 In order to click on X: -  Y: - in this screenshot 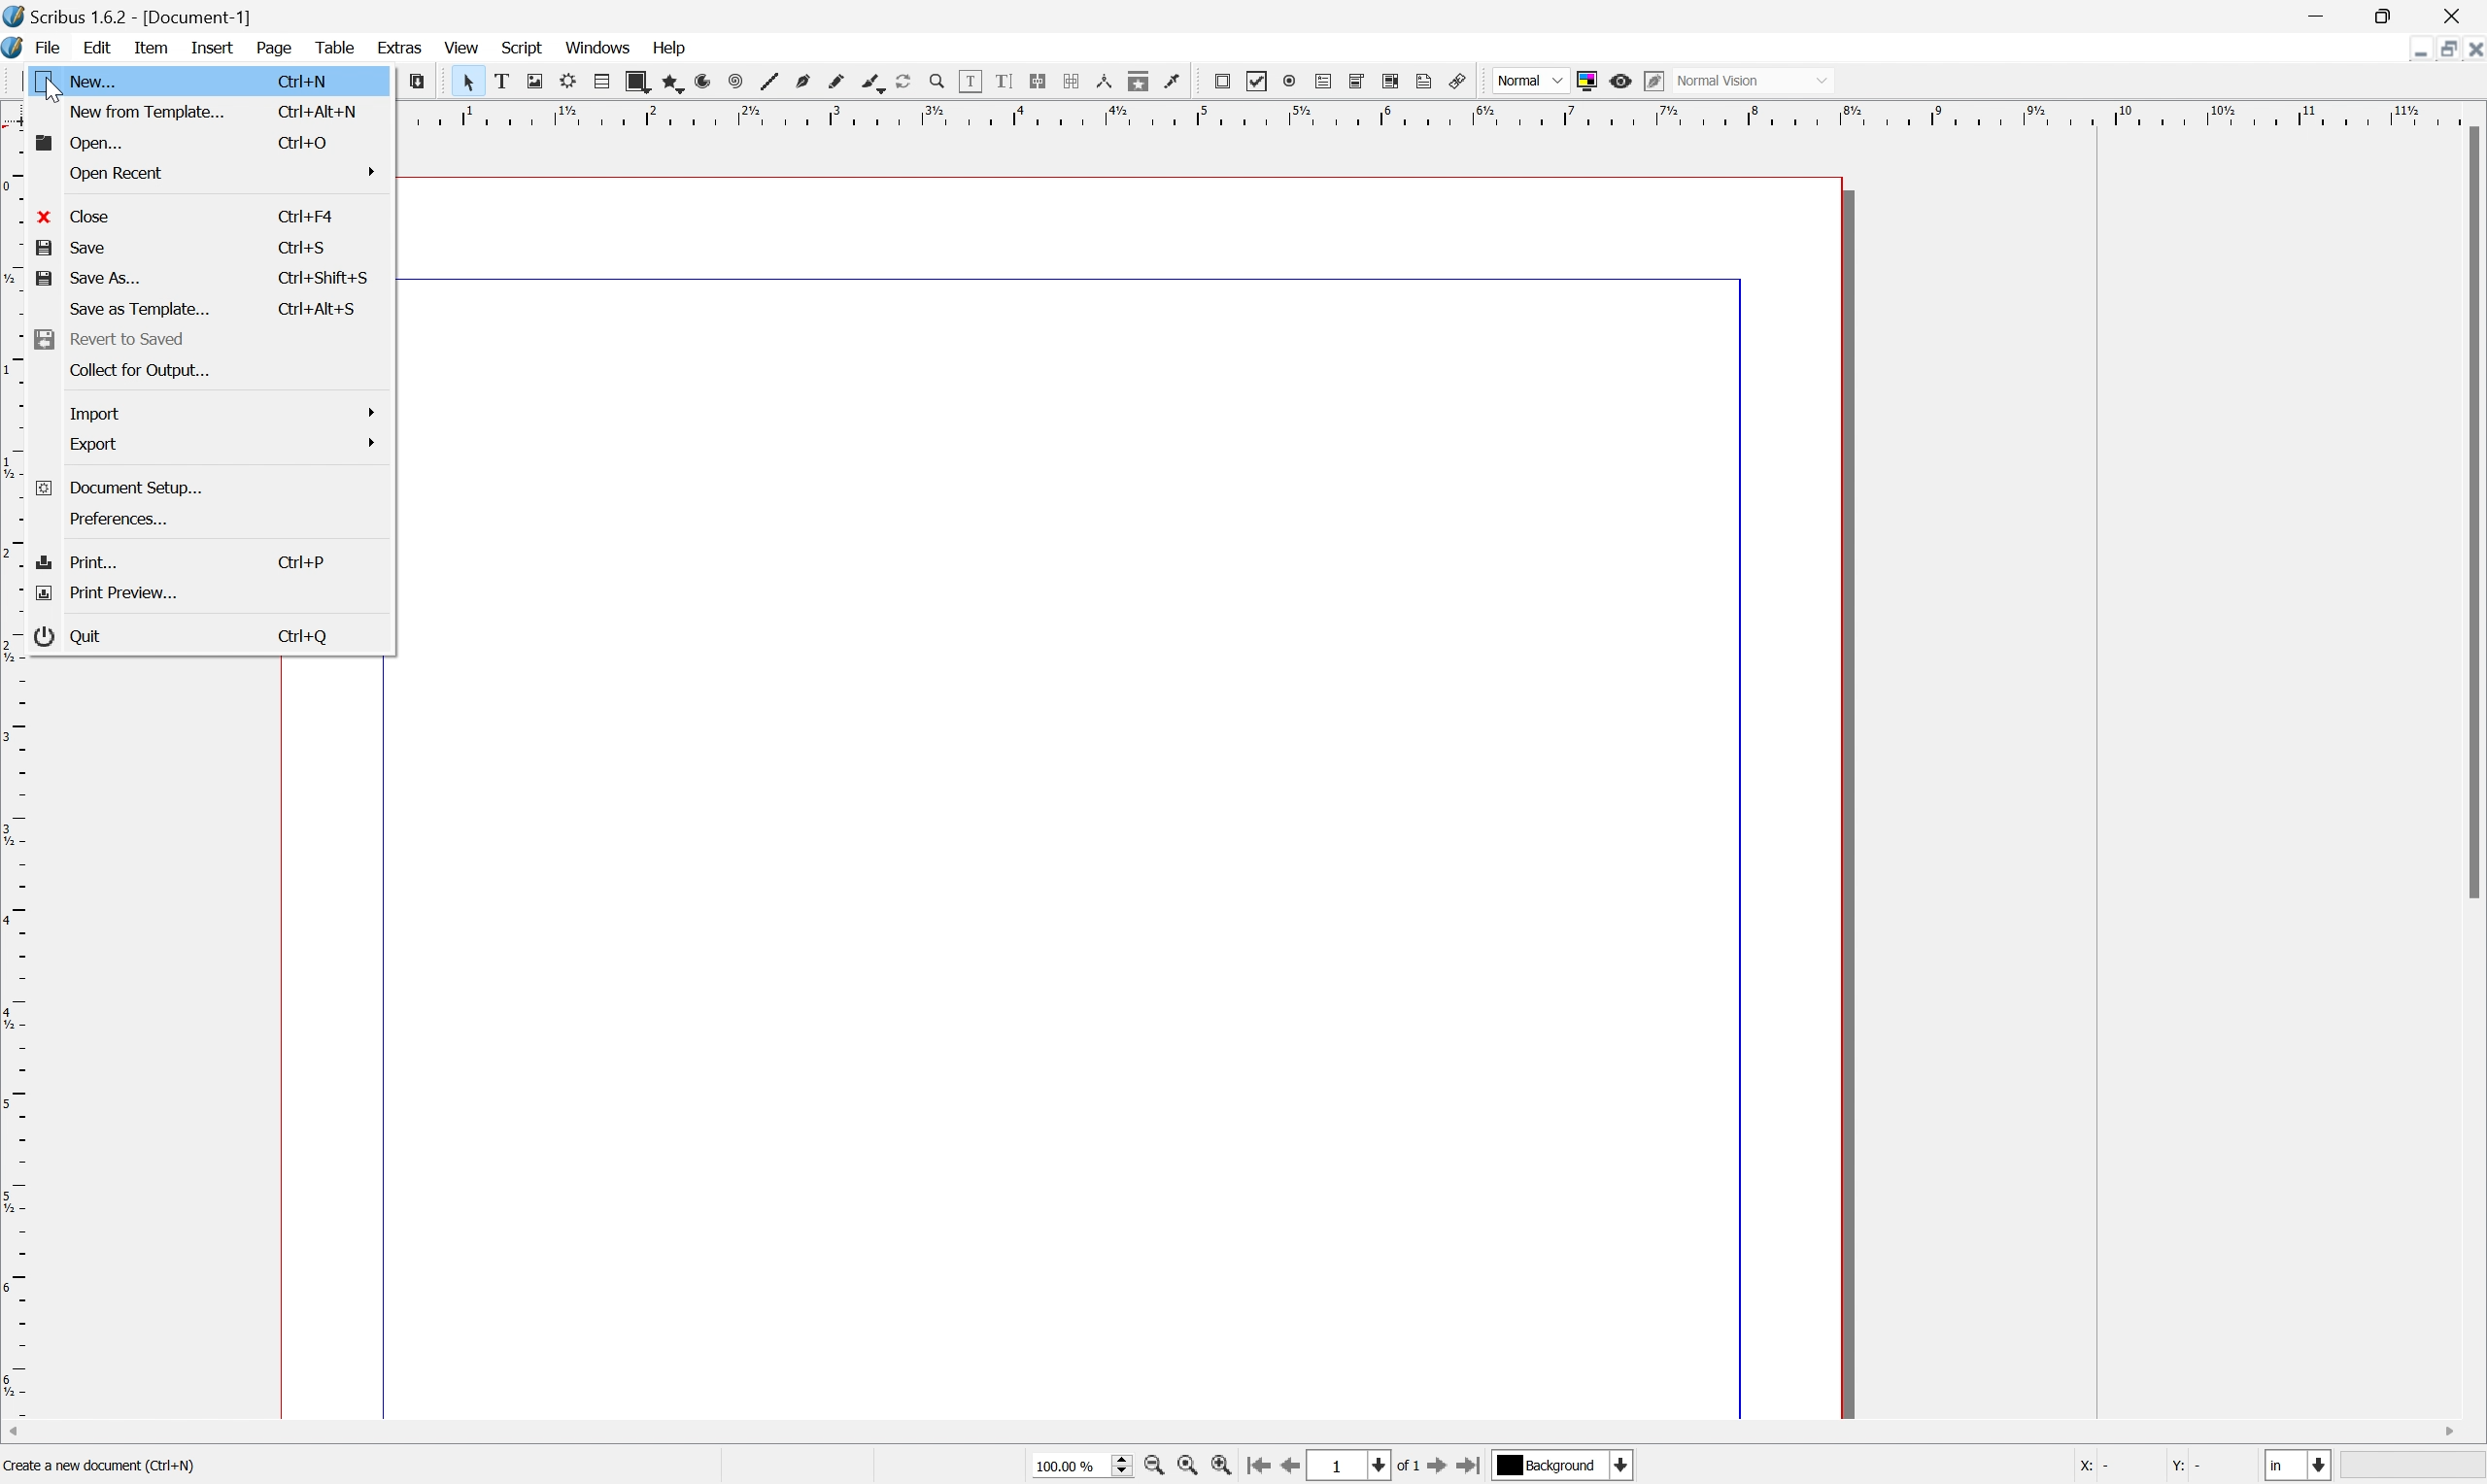, I will do `click(2140, 1466)`.